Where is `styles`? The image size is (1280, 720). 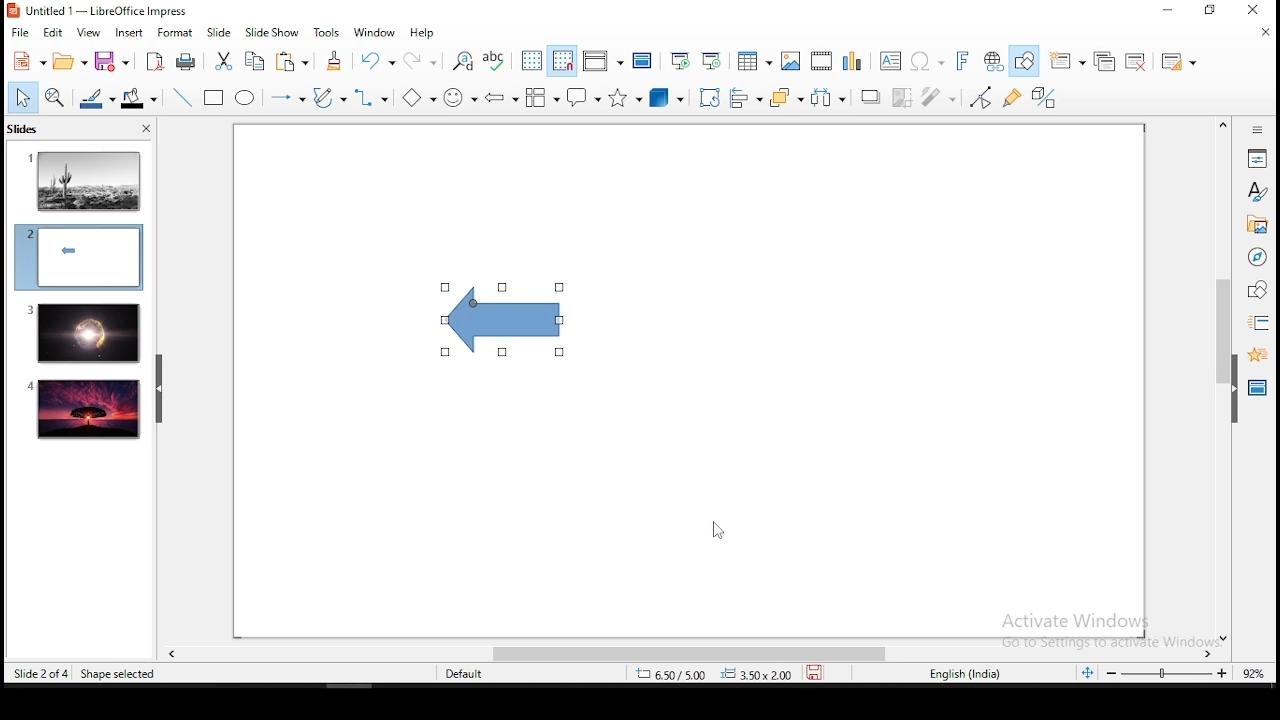
styles is located at coordinates (1257, 191).